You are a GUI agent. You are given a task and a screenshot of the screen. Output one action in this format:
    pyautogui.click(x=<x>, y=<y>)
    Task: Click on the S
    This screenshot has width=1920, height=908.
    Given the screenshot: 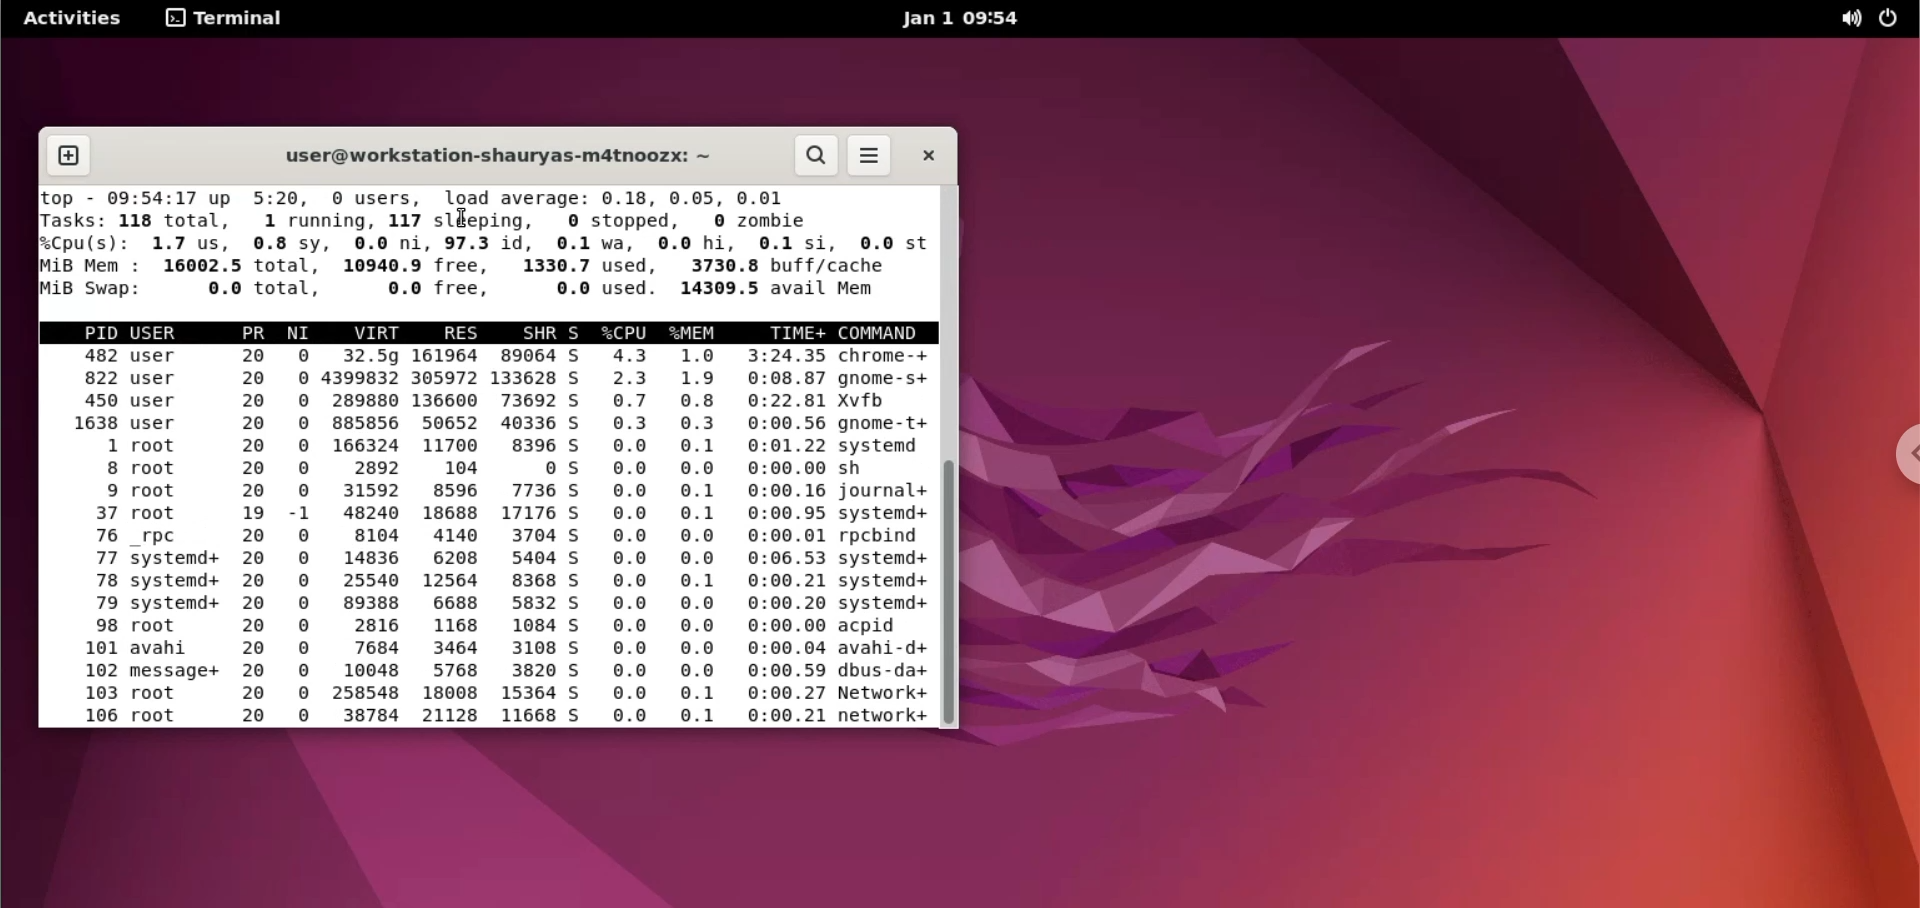 What is the action you would take?
    pyautogui.click(x=583, y=538)
    